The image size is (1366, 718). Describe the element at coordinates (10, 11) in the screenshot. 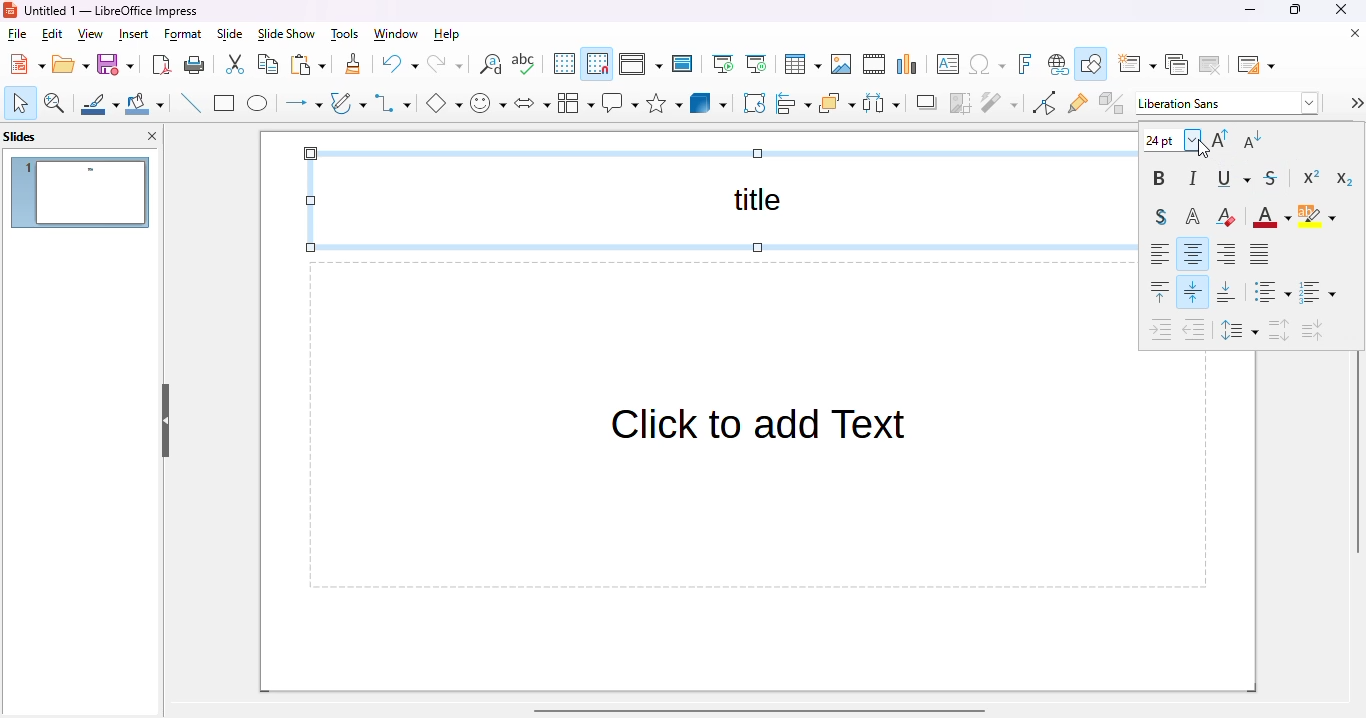

I see `logo` at that location.